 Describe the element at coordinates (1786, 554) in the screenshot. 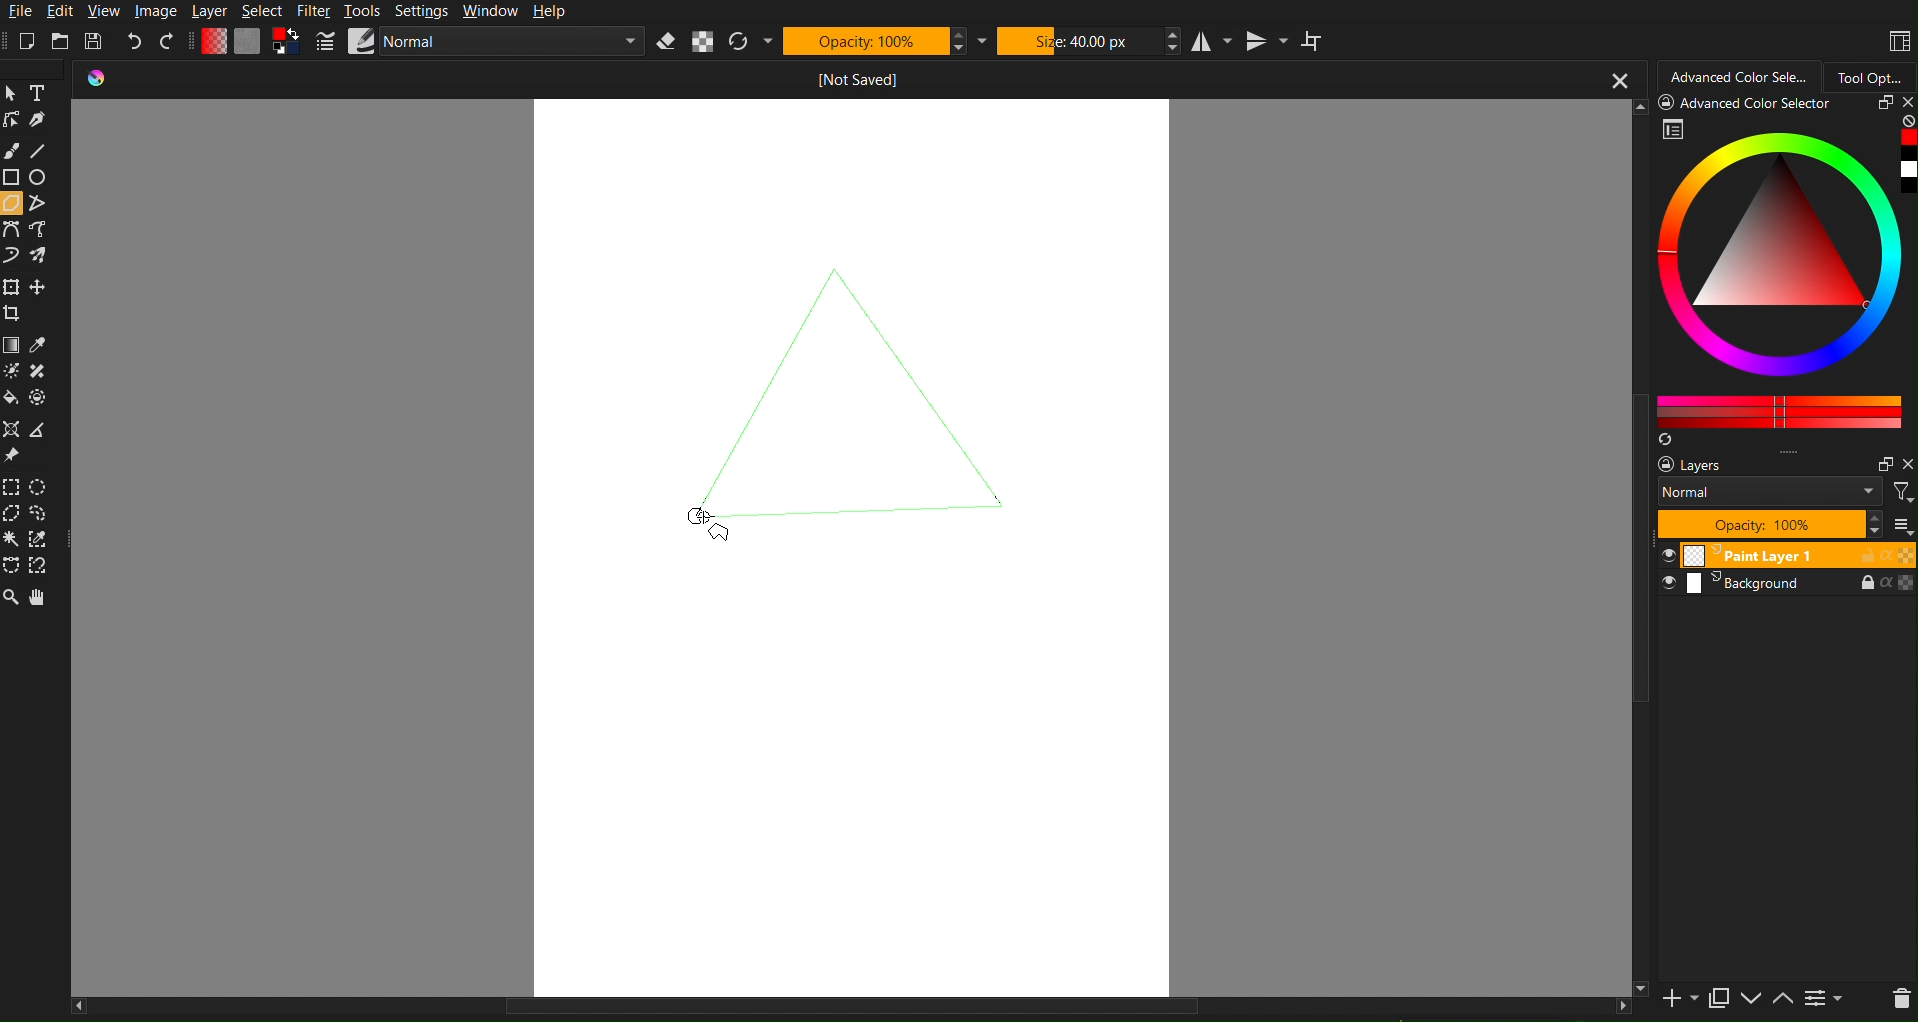

I see `paint layer 1` at that location.